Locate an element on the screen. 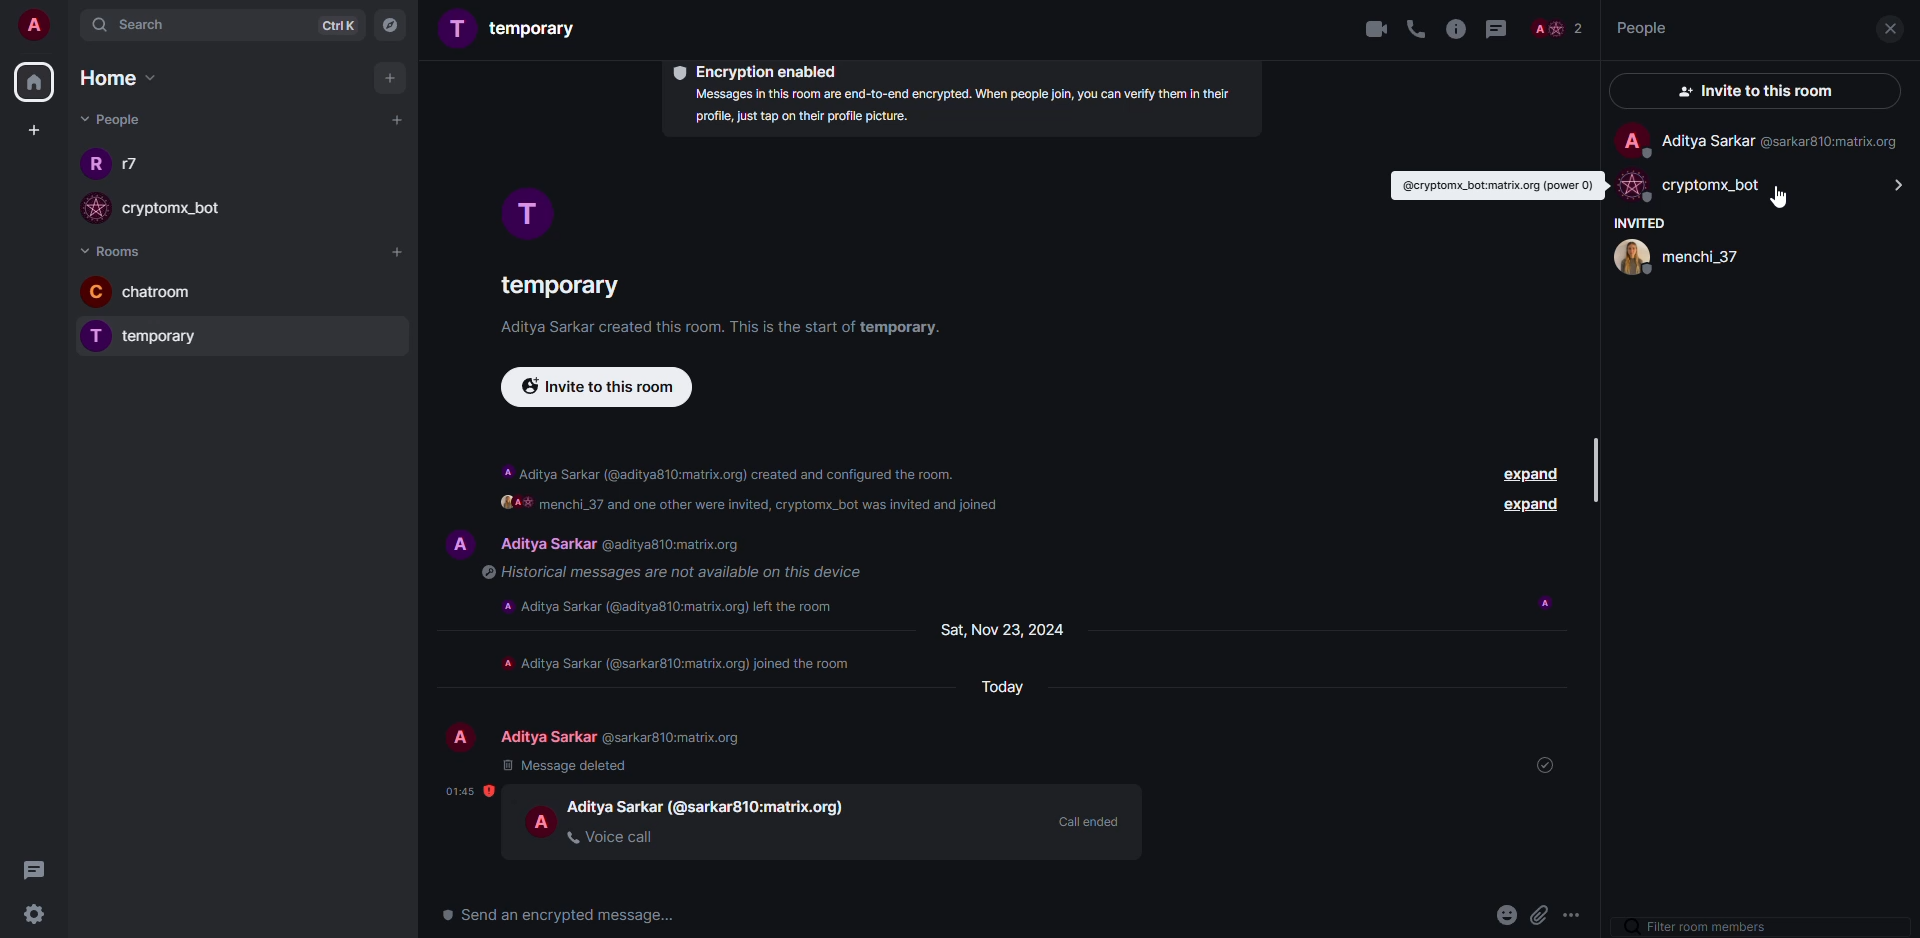 This screenshot has width=1920, height=938. invite to this room is located at coordinates (601, 388).